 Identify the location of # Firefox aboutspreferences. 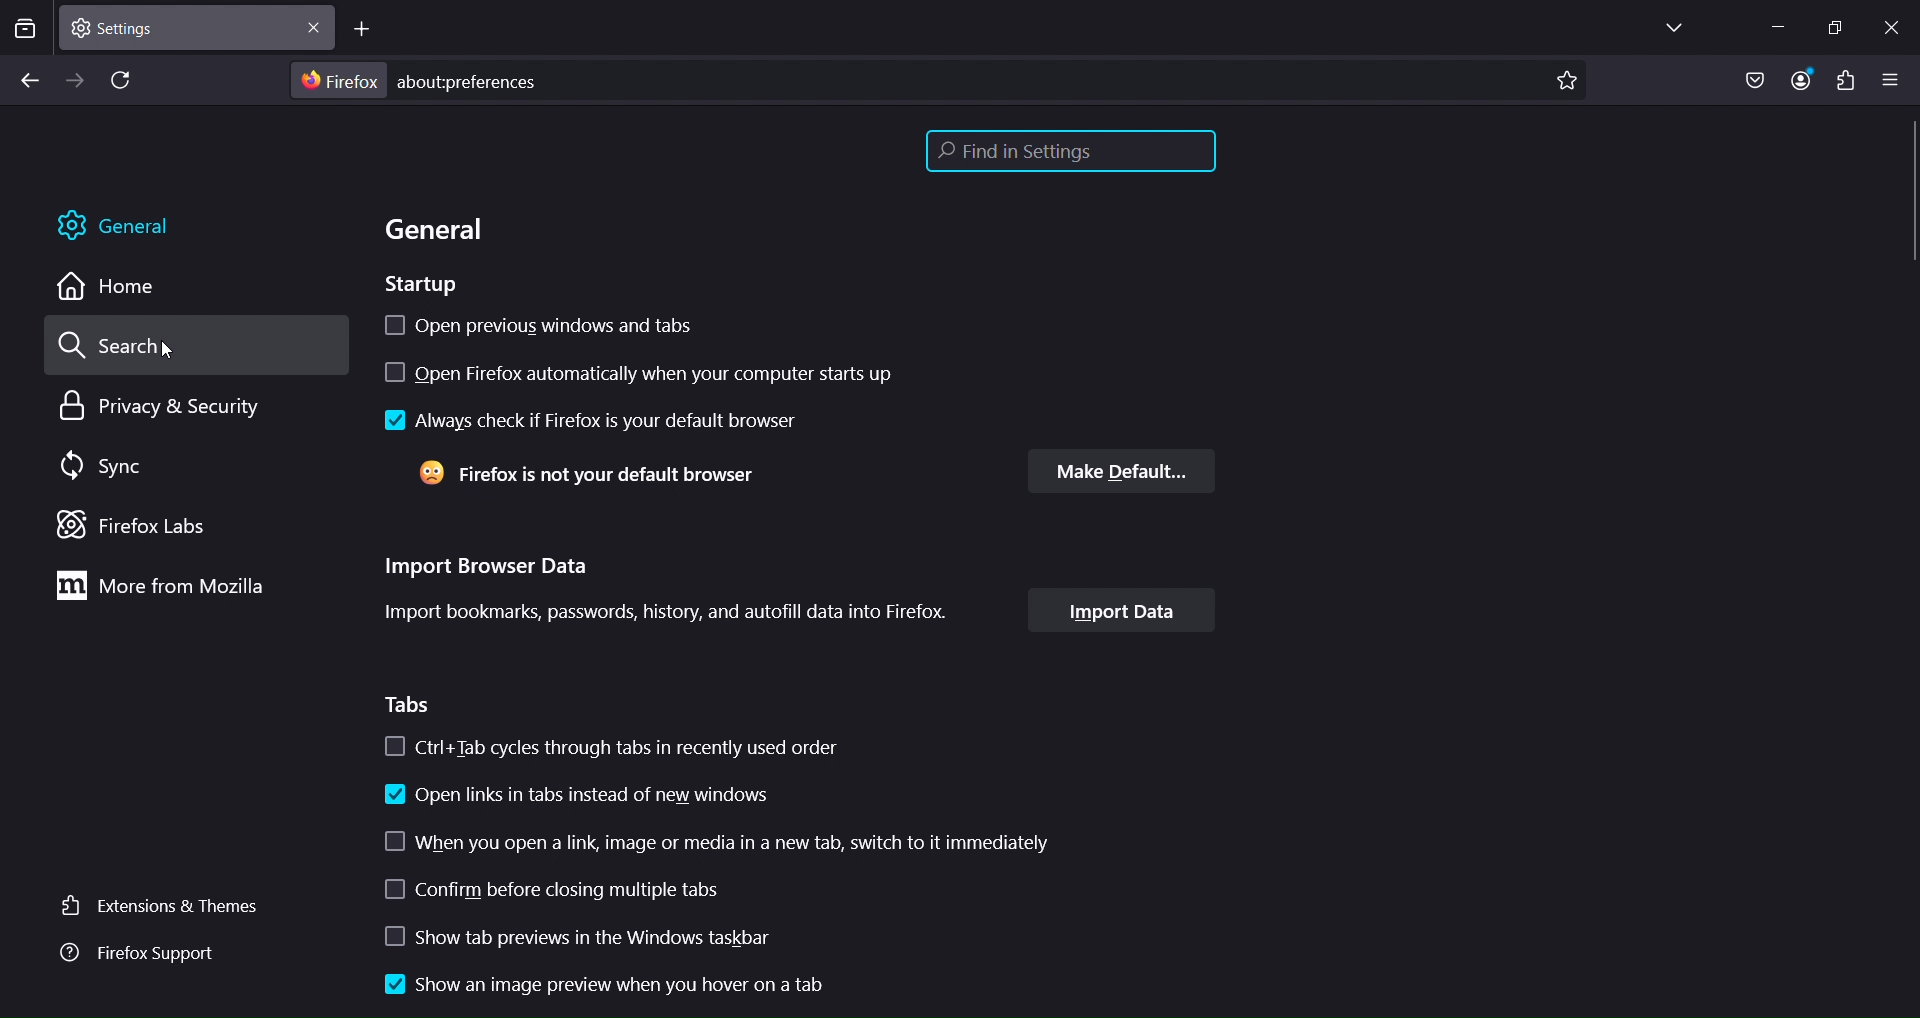
(420, 81).